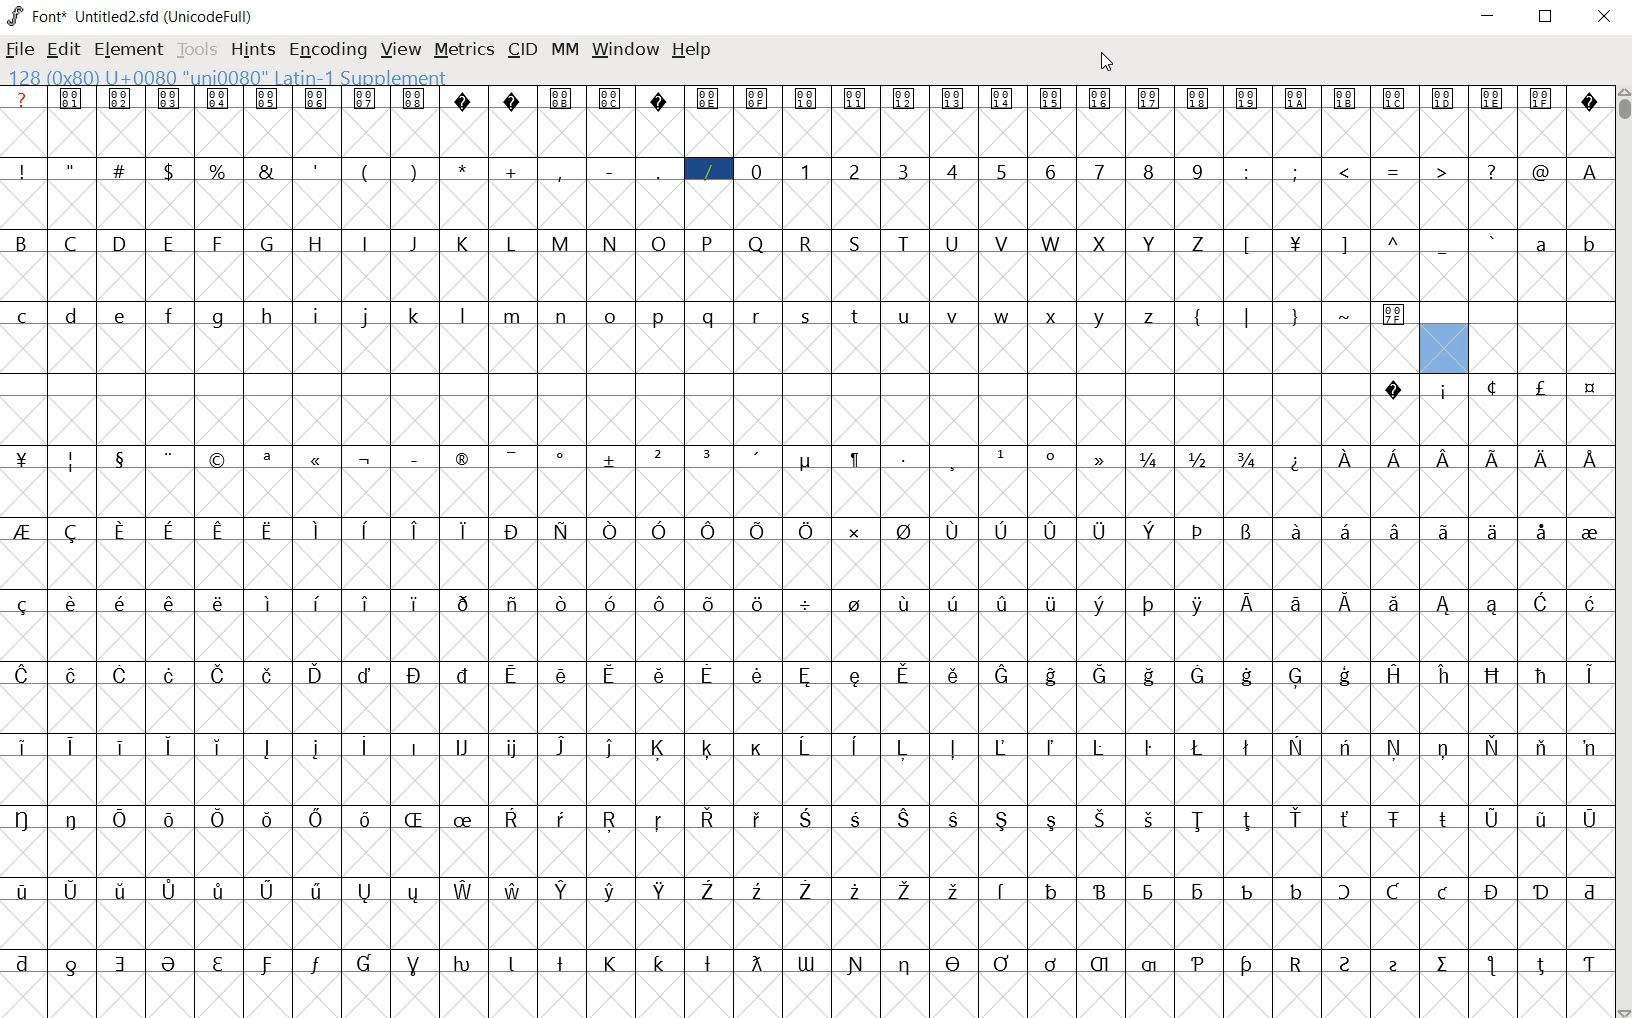  What do you see at coordinates (1445, 460) in the screenshot?
I see `glyph` at bounding box center [1445, 460].